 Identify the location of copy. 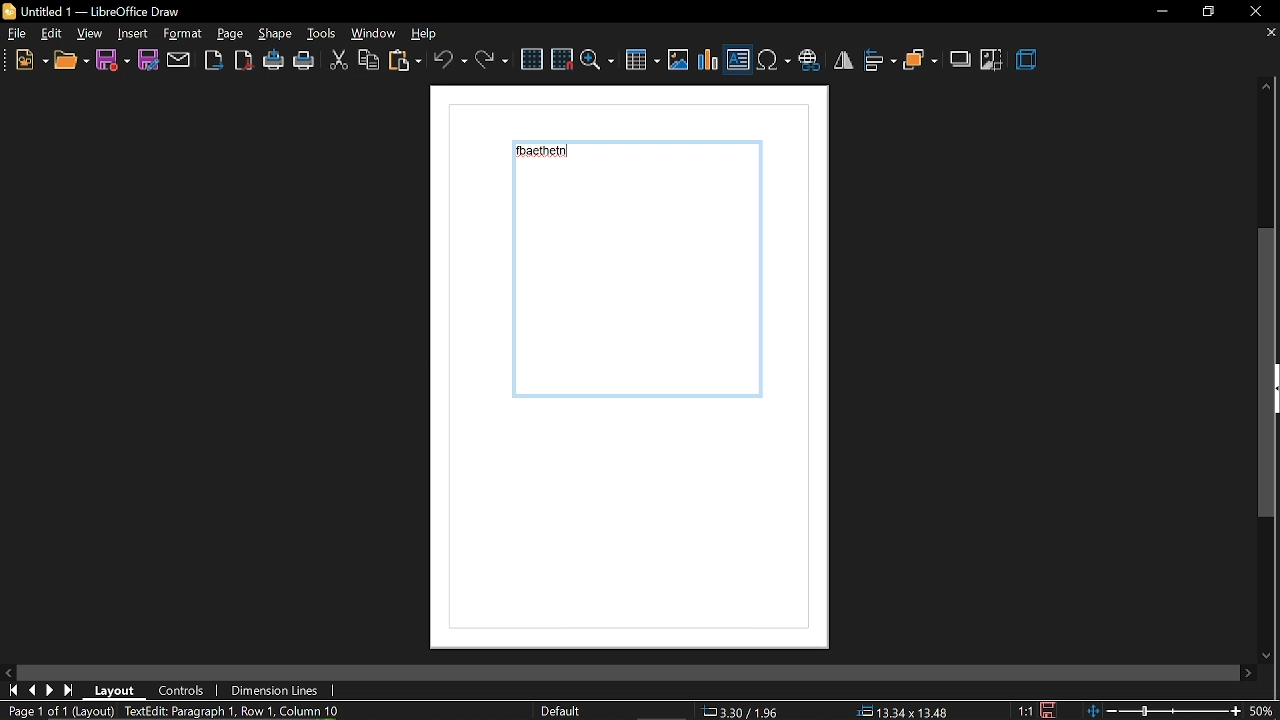
(368, 61).